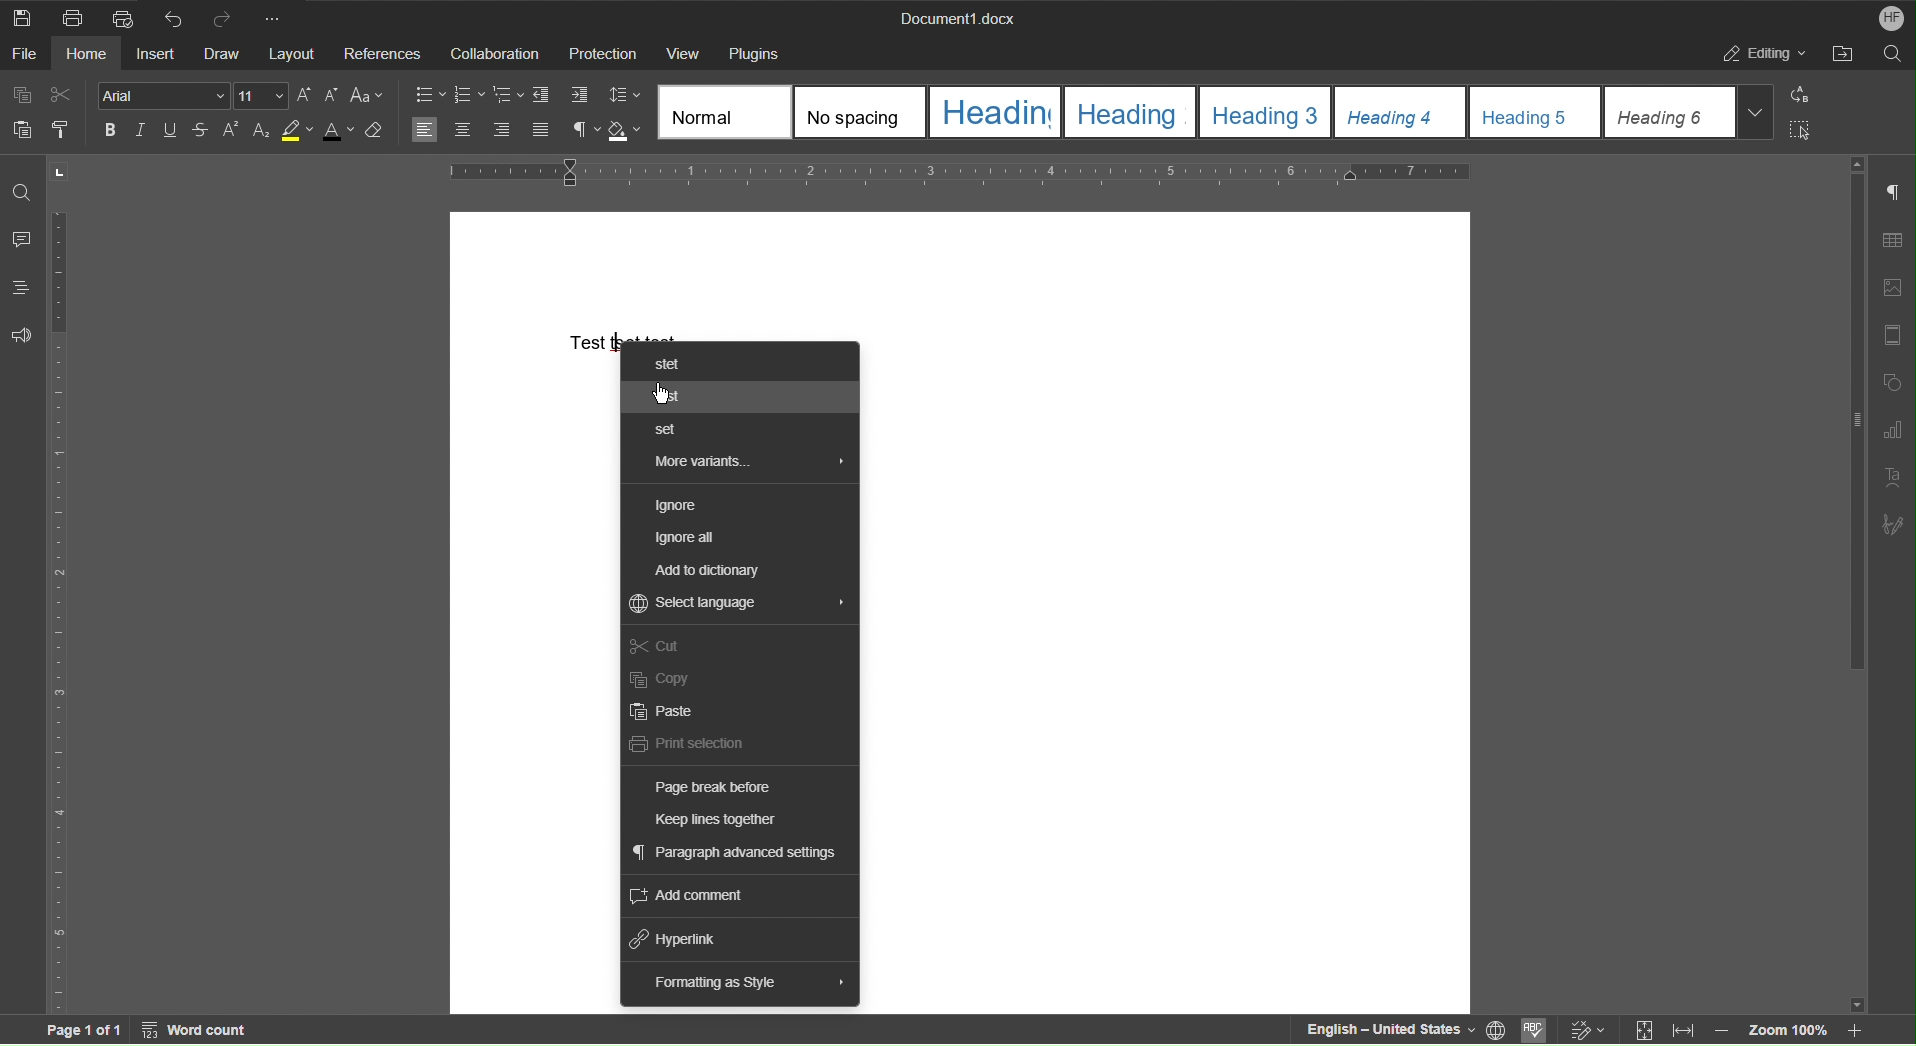 The image size is (1916, 1046). What do you see at coordinates (1797, 96) in the screenshot?
I see `Replace` at bounding box center [1797, 96].